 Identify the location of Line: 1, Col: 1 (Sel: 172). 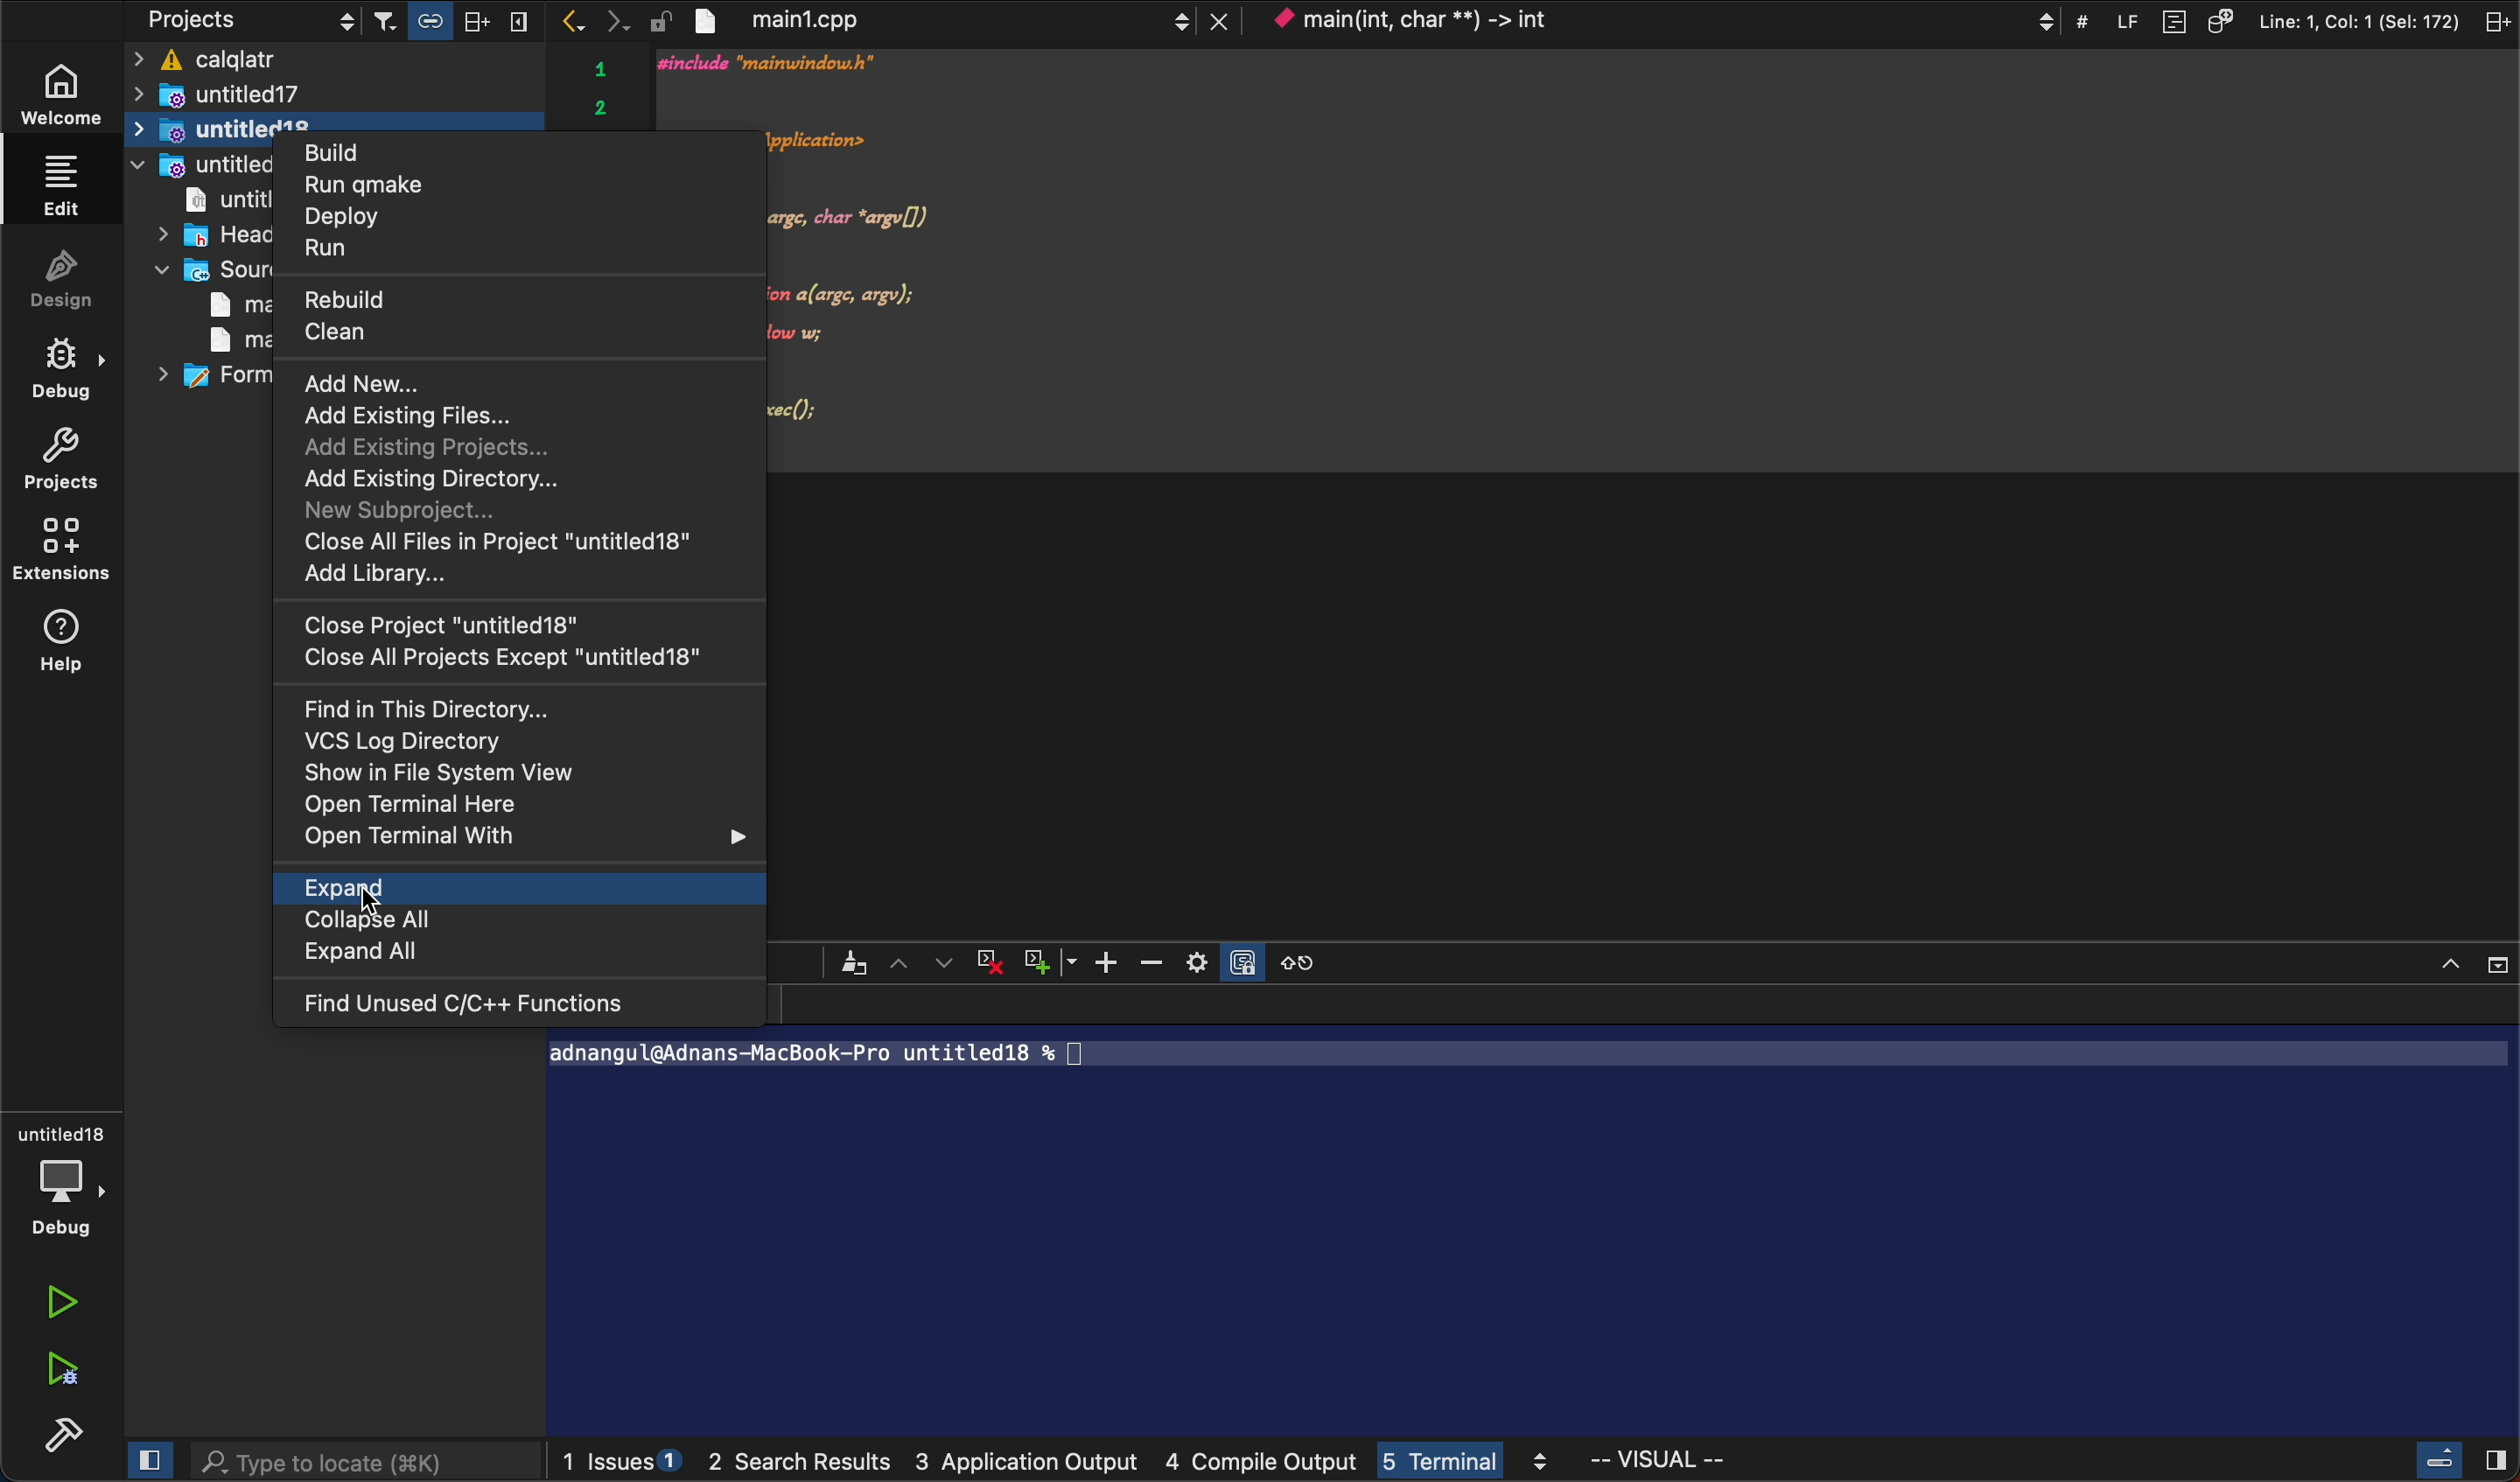
(2359, 19).